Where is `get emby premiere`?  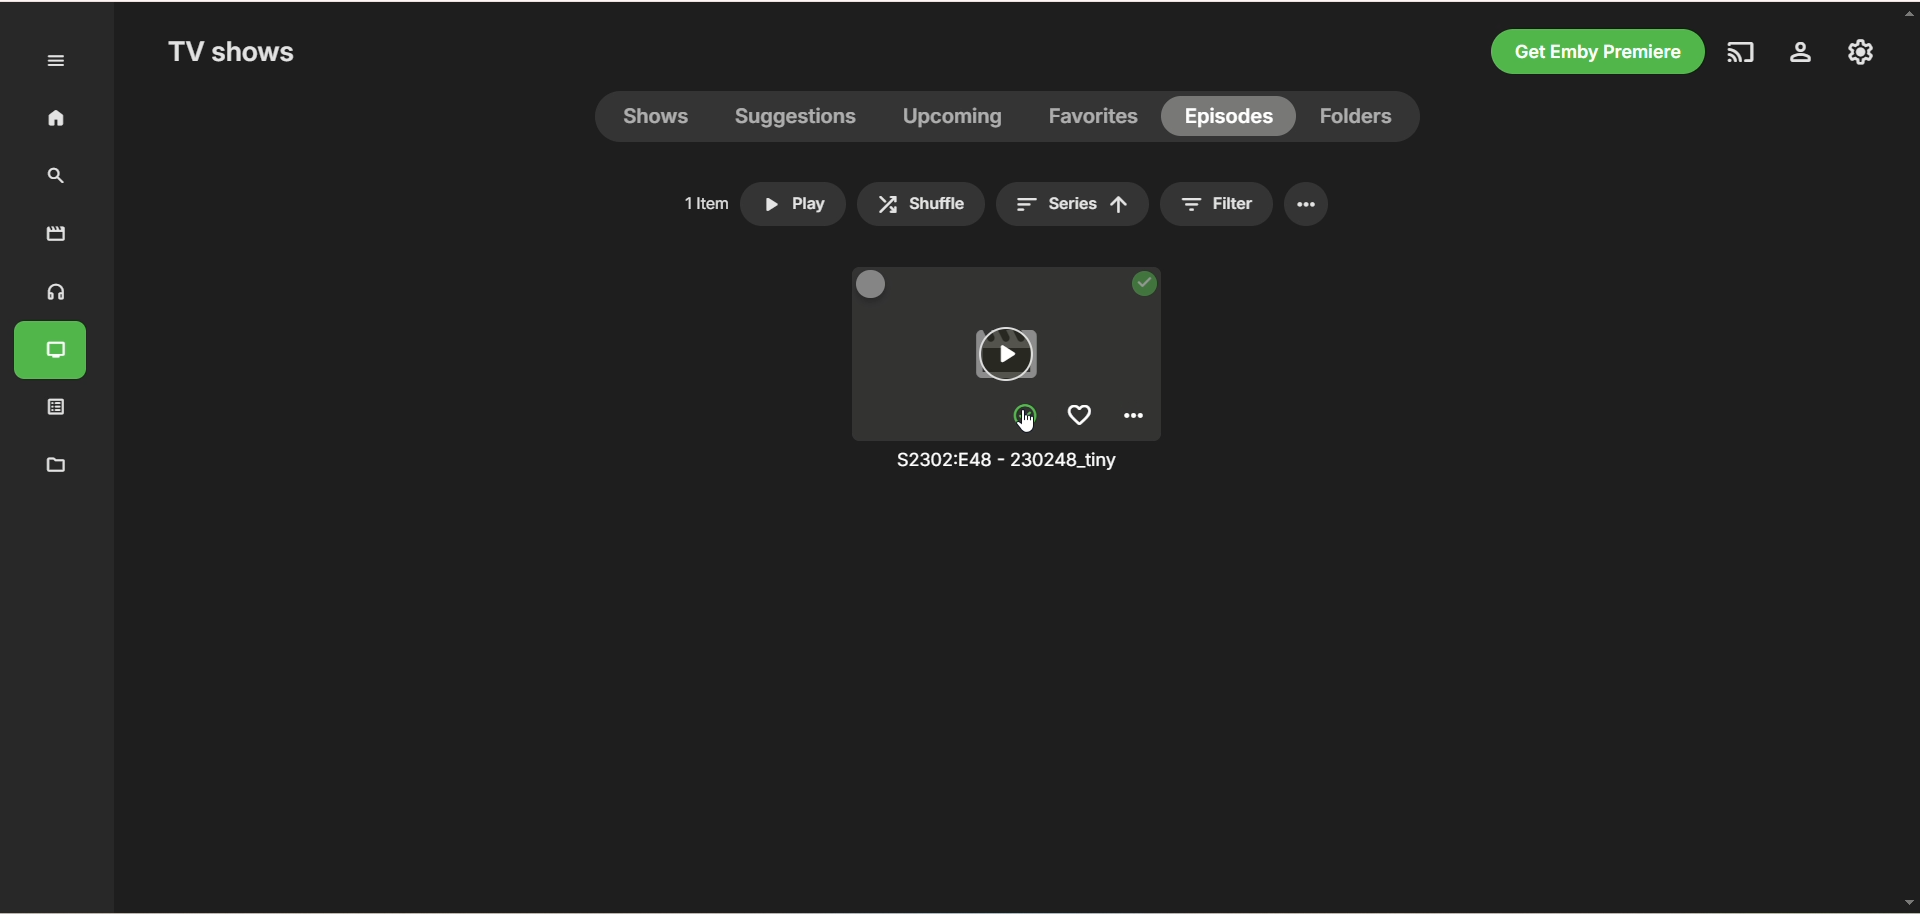
get emby premiere is located at coordinates (1594, 52).